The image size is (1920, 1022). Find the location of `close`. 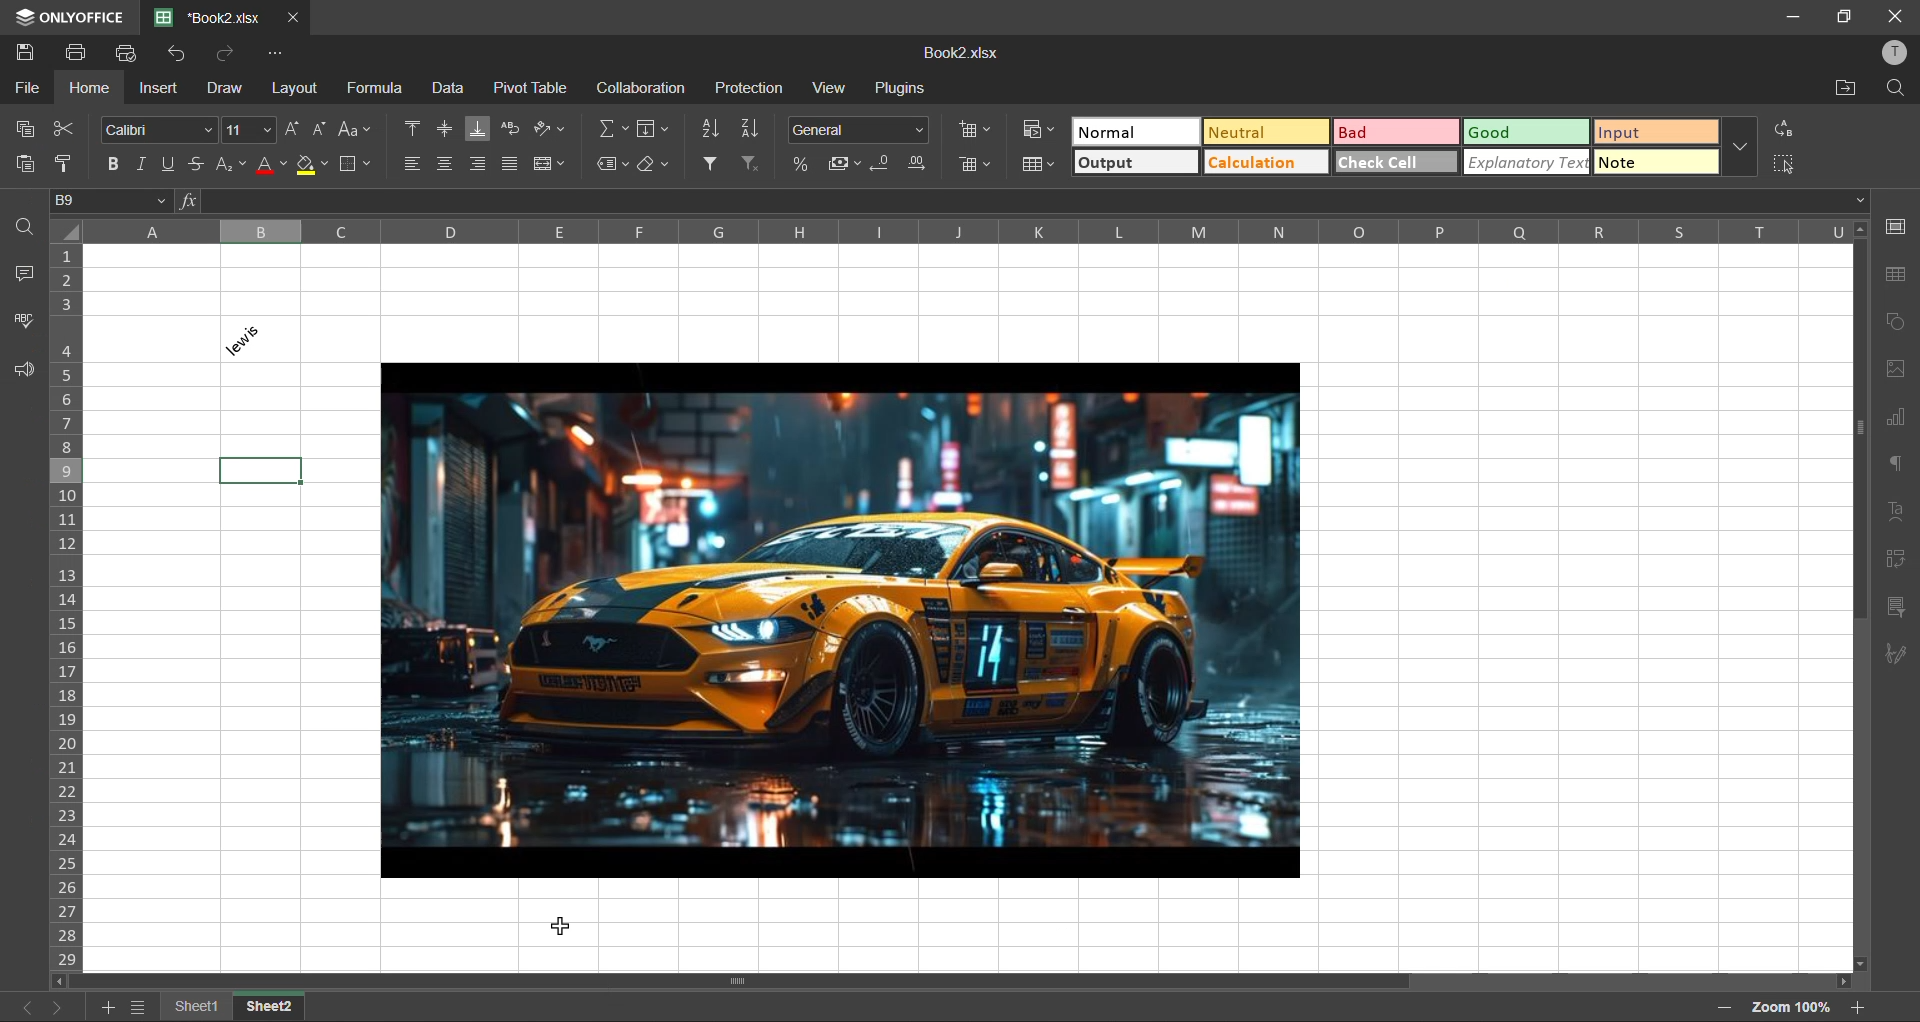

close is located at coordinates (1894, 16).